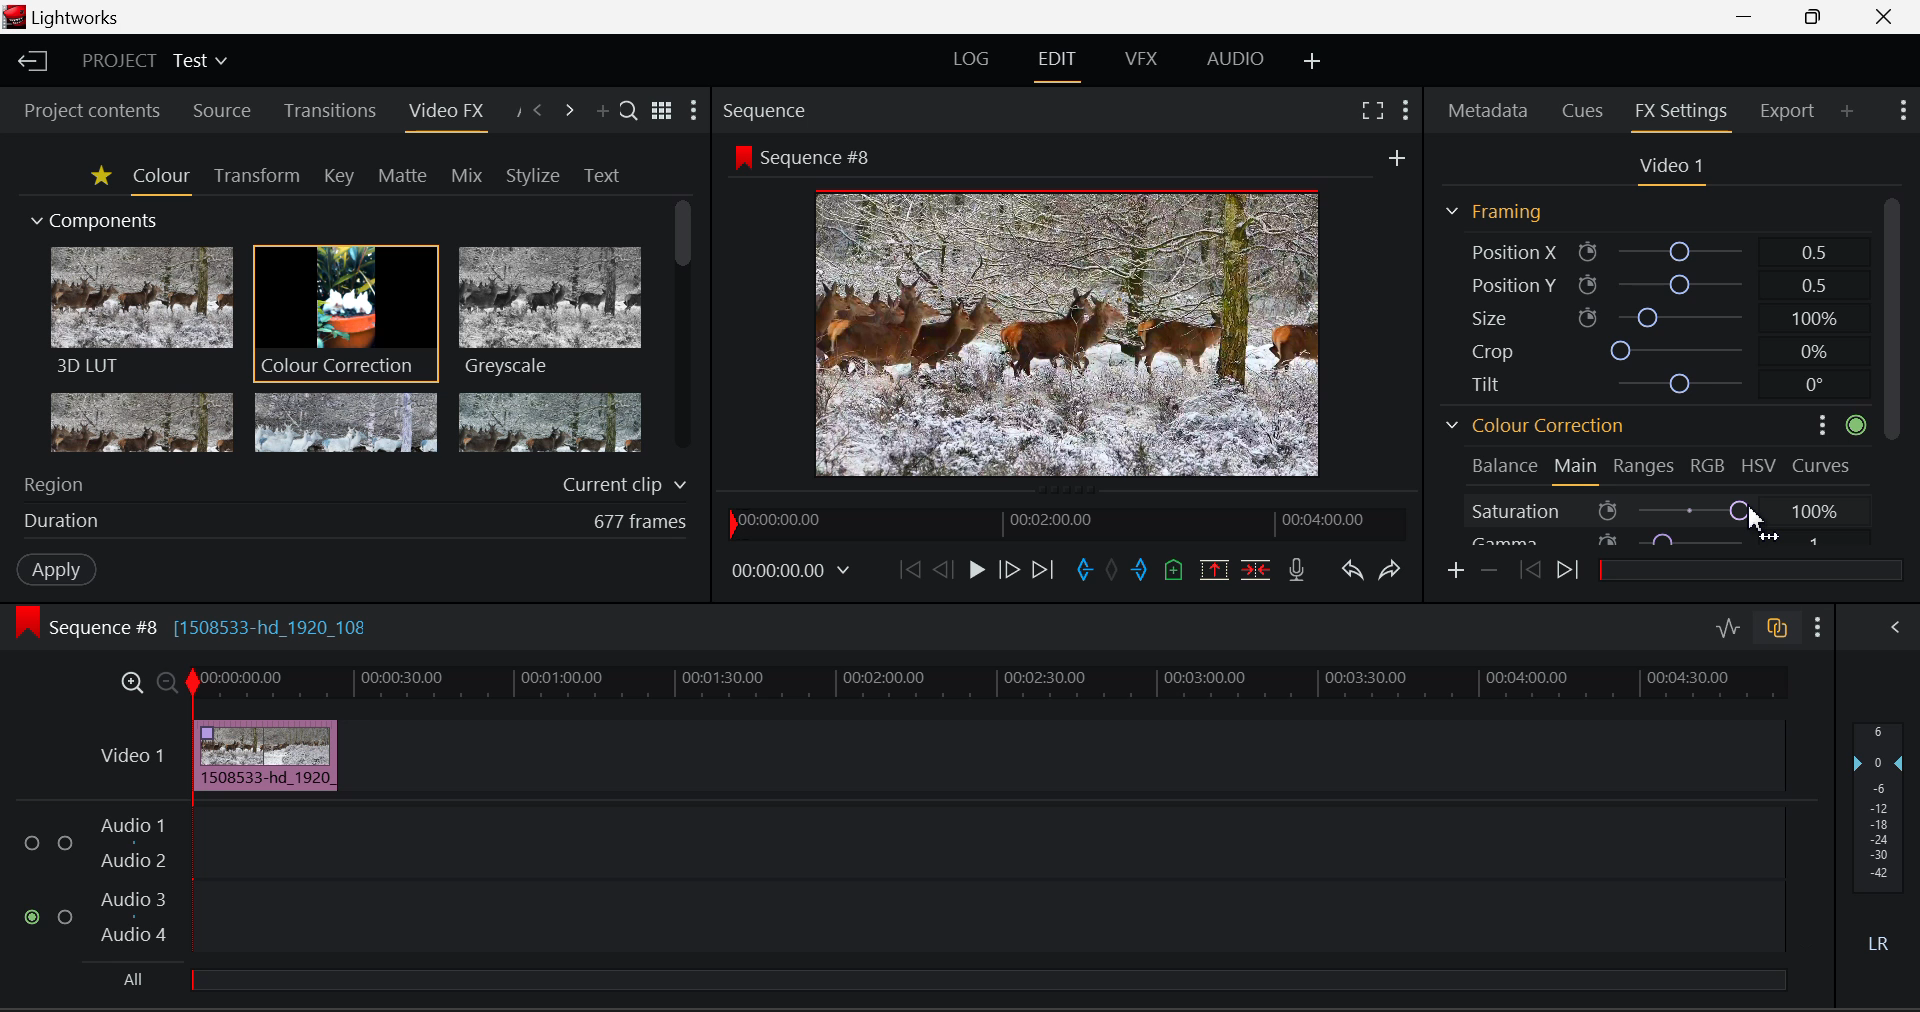 The image size is (1920, 1012). What do you see at coordinates (942, 570) in the screenshot?
I see `Go Back` at bounding box center [942, 570].